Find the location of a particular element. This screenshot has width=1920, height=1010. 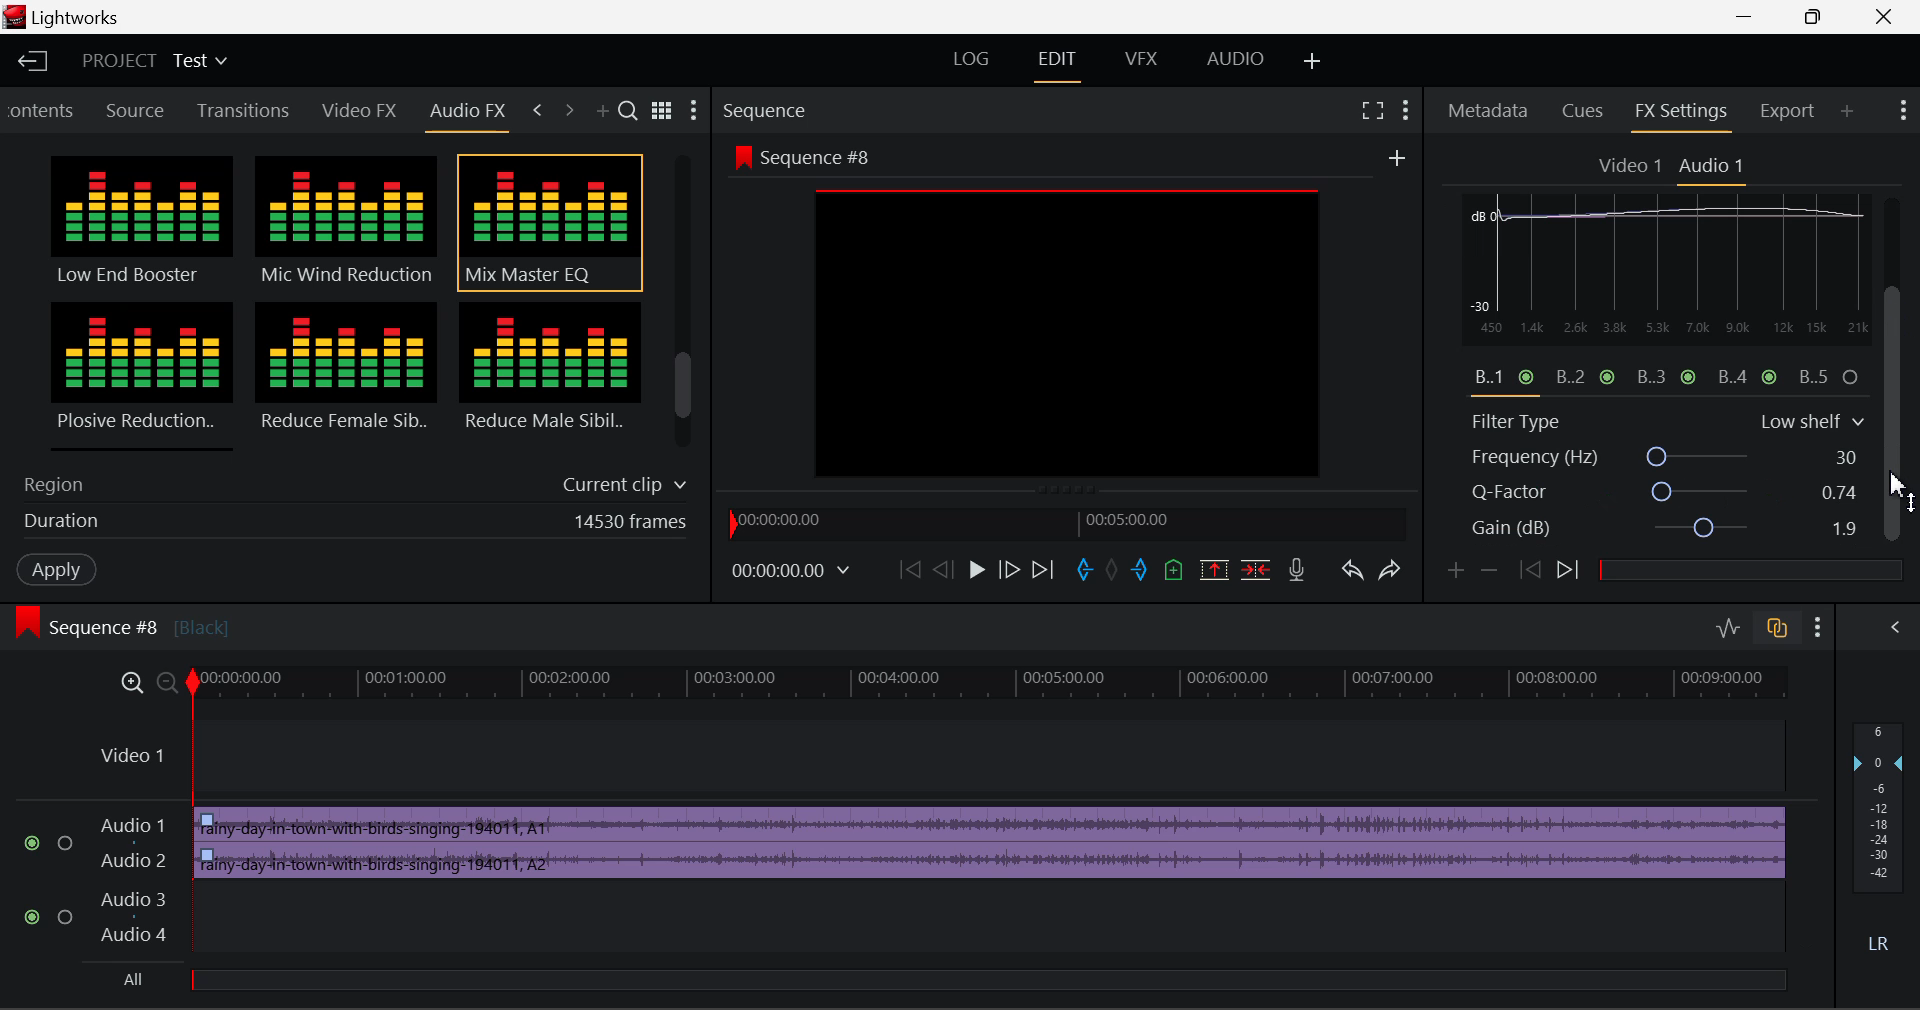

MOUSE_DOWN Cursor Position is located at coordinates (1900, 308).